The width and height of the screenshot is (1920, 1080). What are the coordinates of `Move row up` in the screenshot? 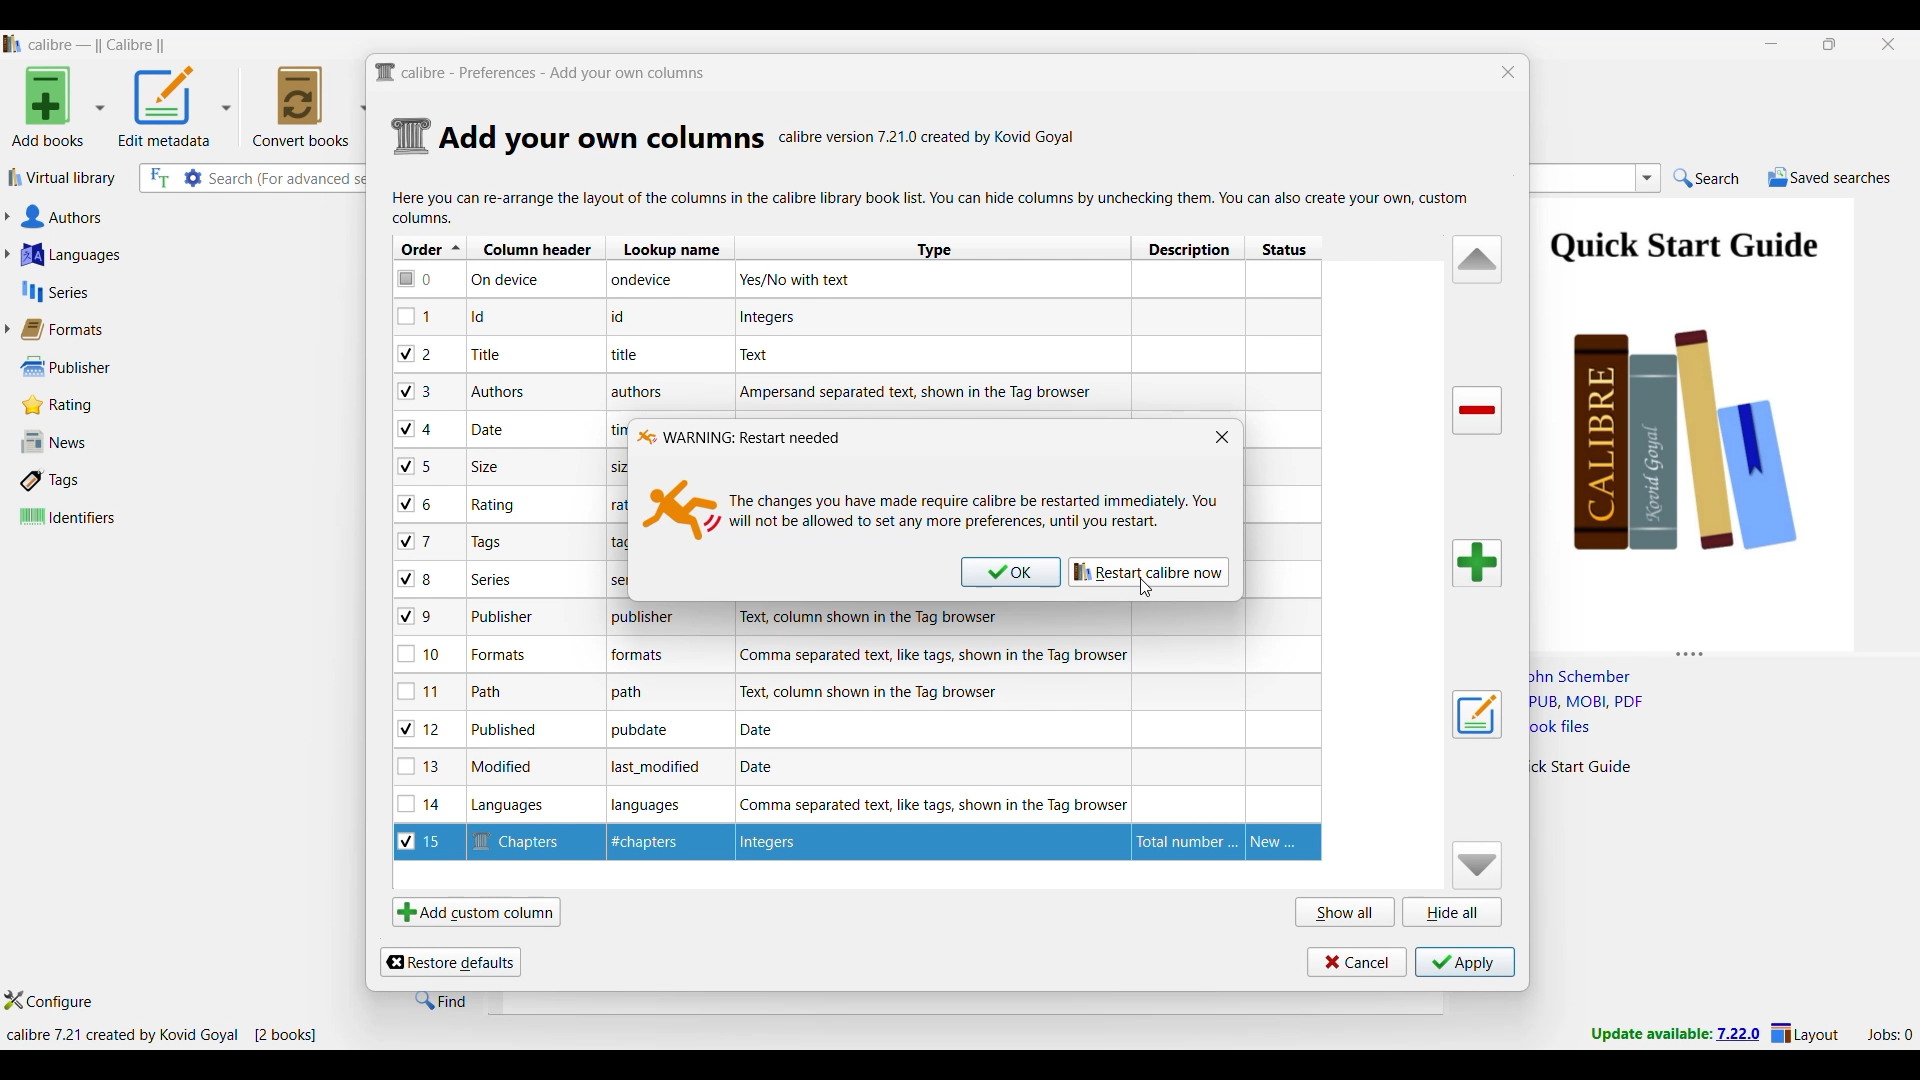 It's located at (1478, 258).